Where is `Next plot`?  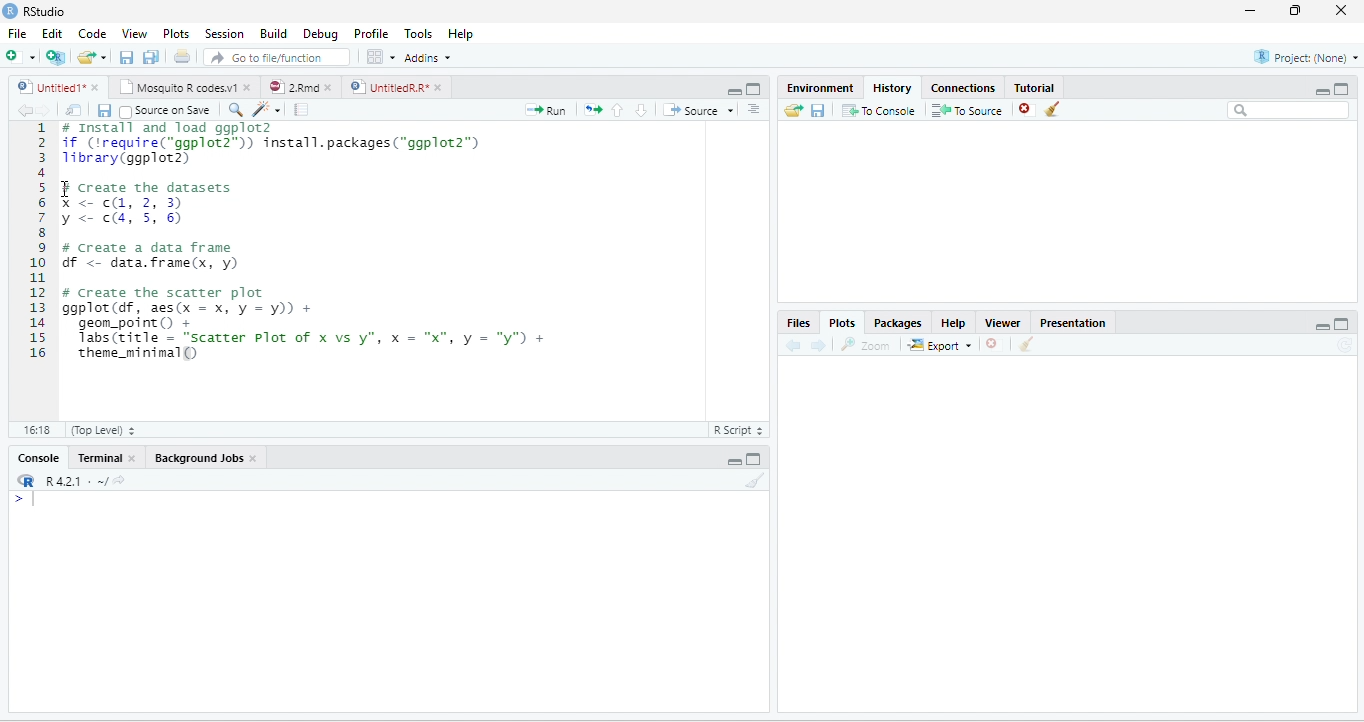
Next plot is located at coordinates (818, 345).